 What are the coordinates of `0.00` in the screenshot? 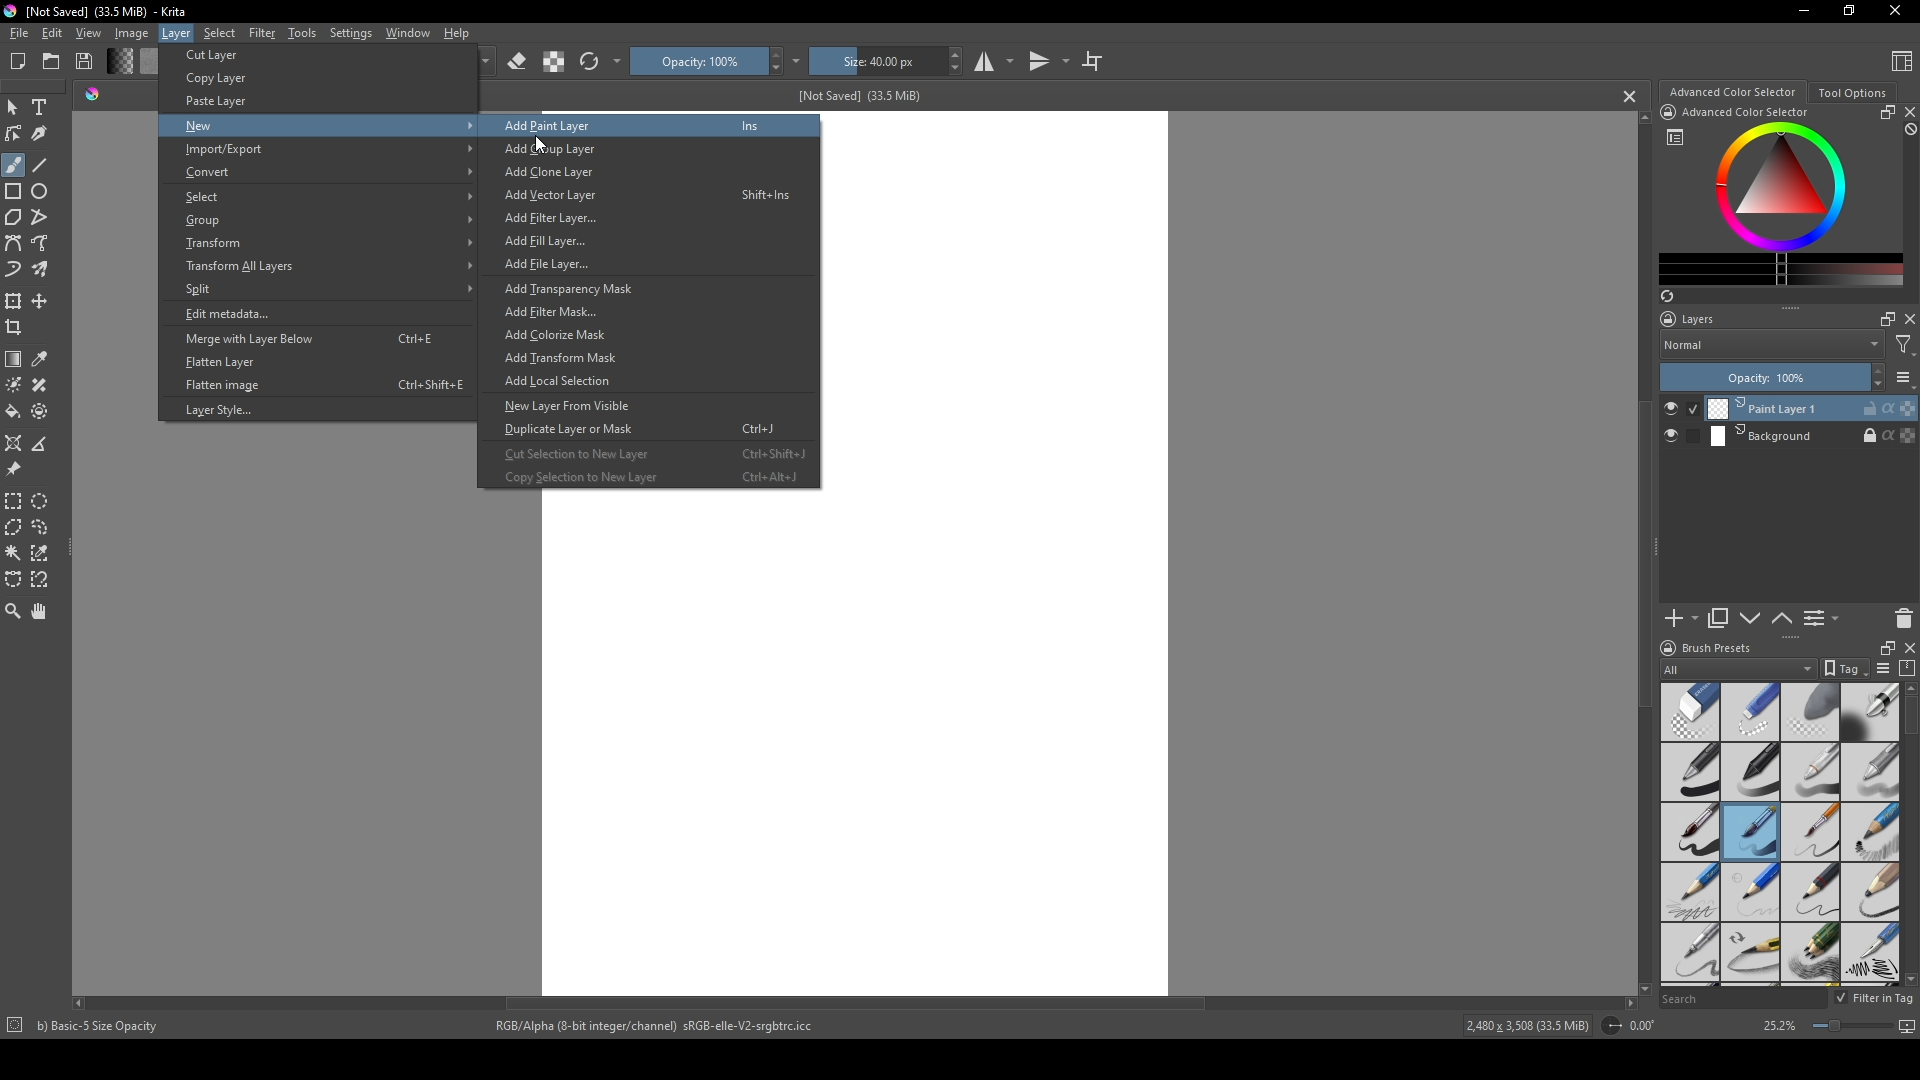 It's located at (1648, 1026).